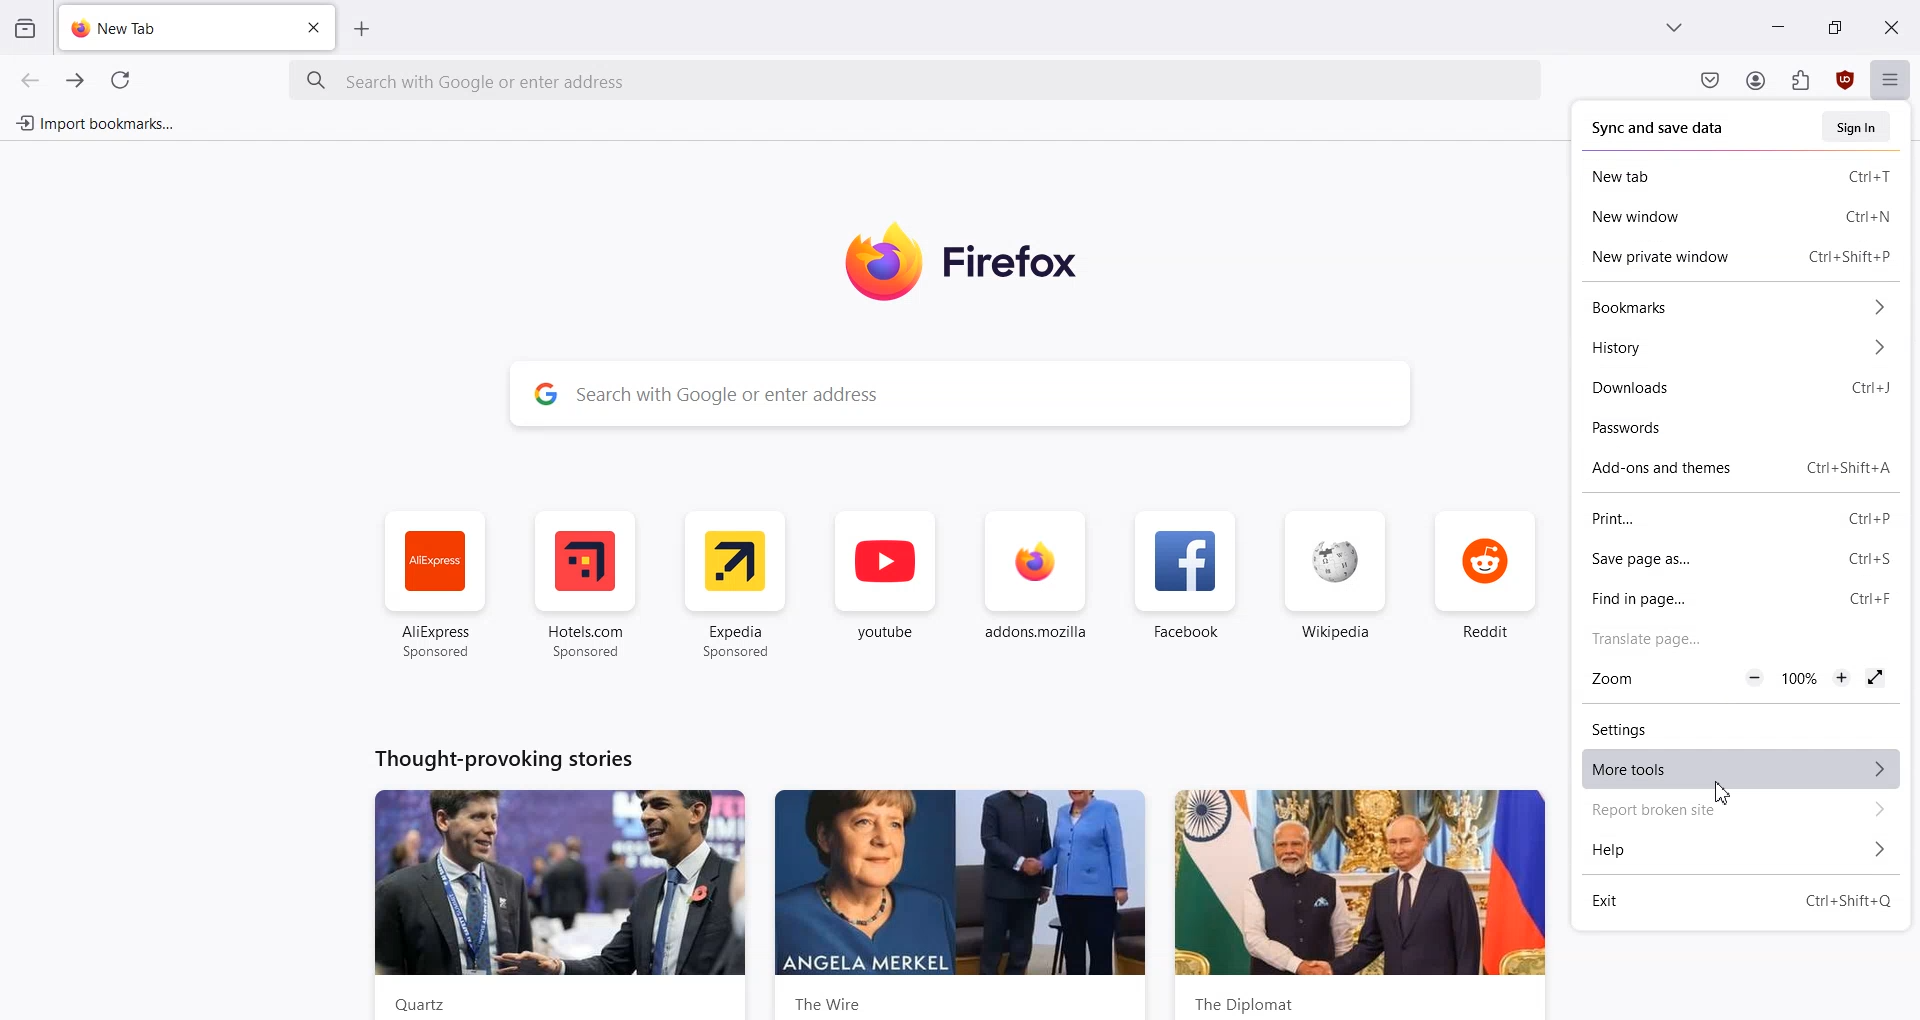 Image resolution: width=1920 pixels, height=1020 pixels. I want to click on Close, so click(1891, 26).